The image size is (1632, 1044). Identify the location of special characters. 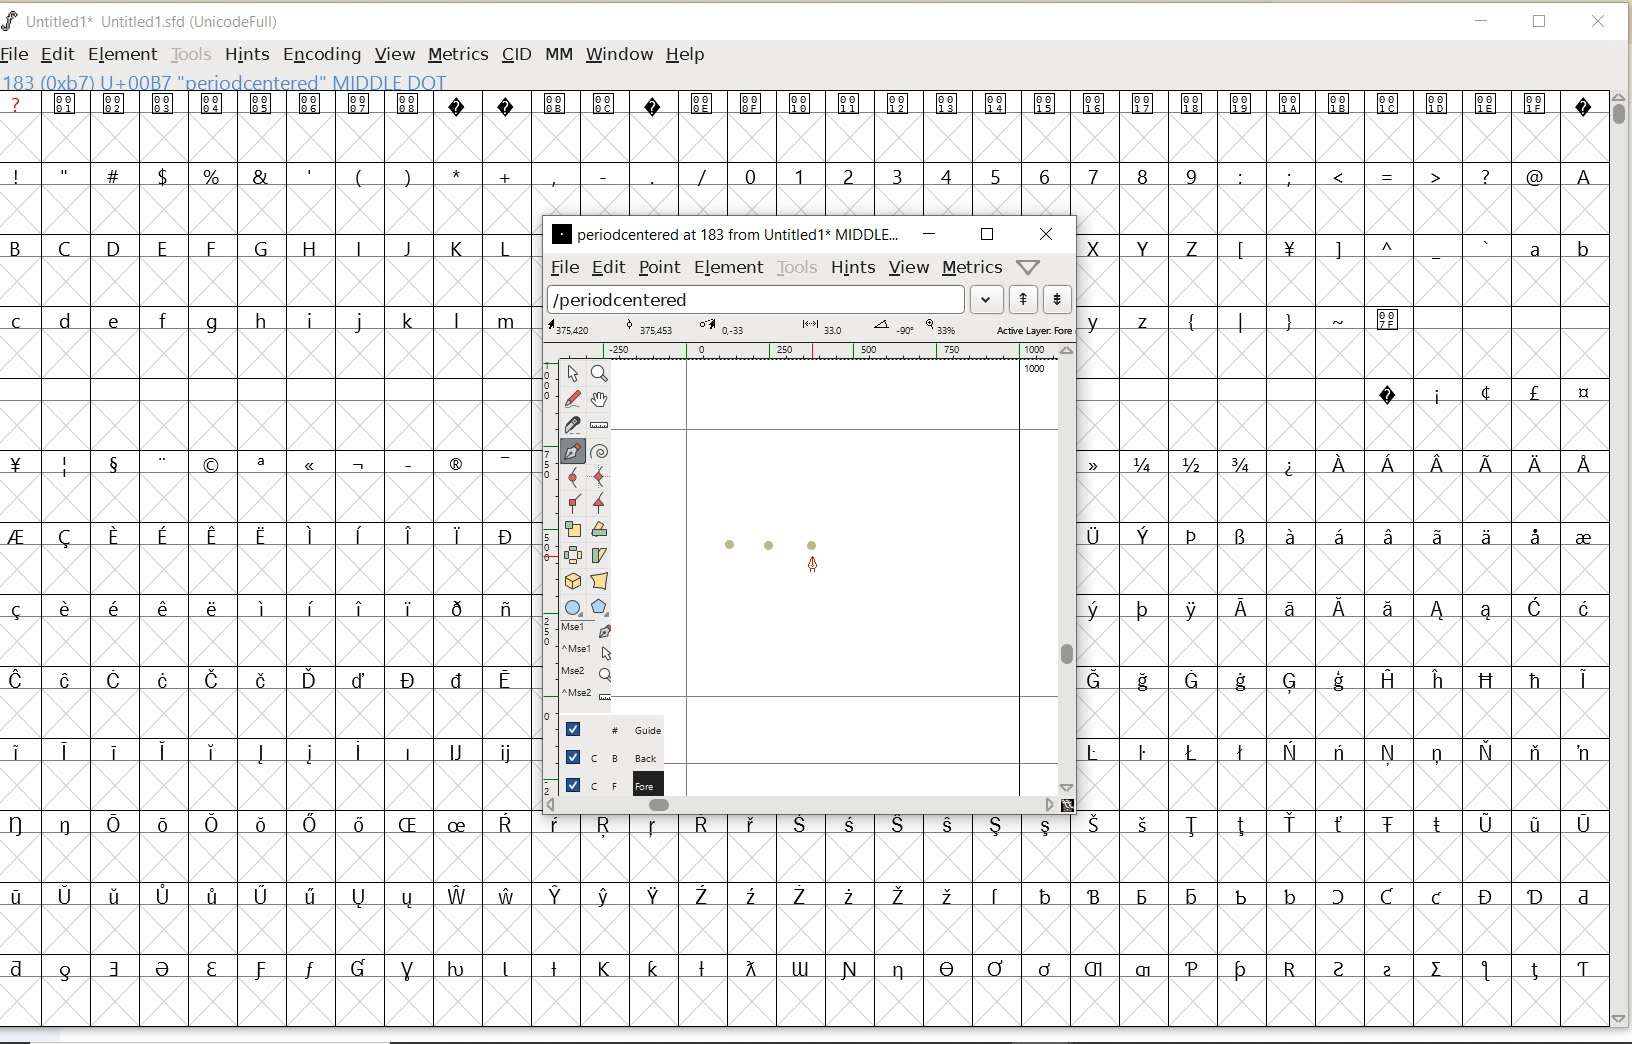
(1345, 625).